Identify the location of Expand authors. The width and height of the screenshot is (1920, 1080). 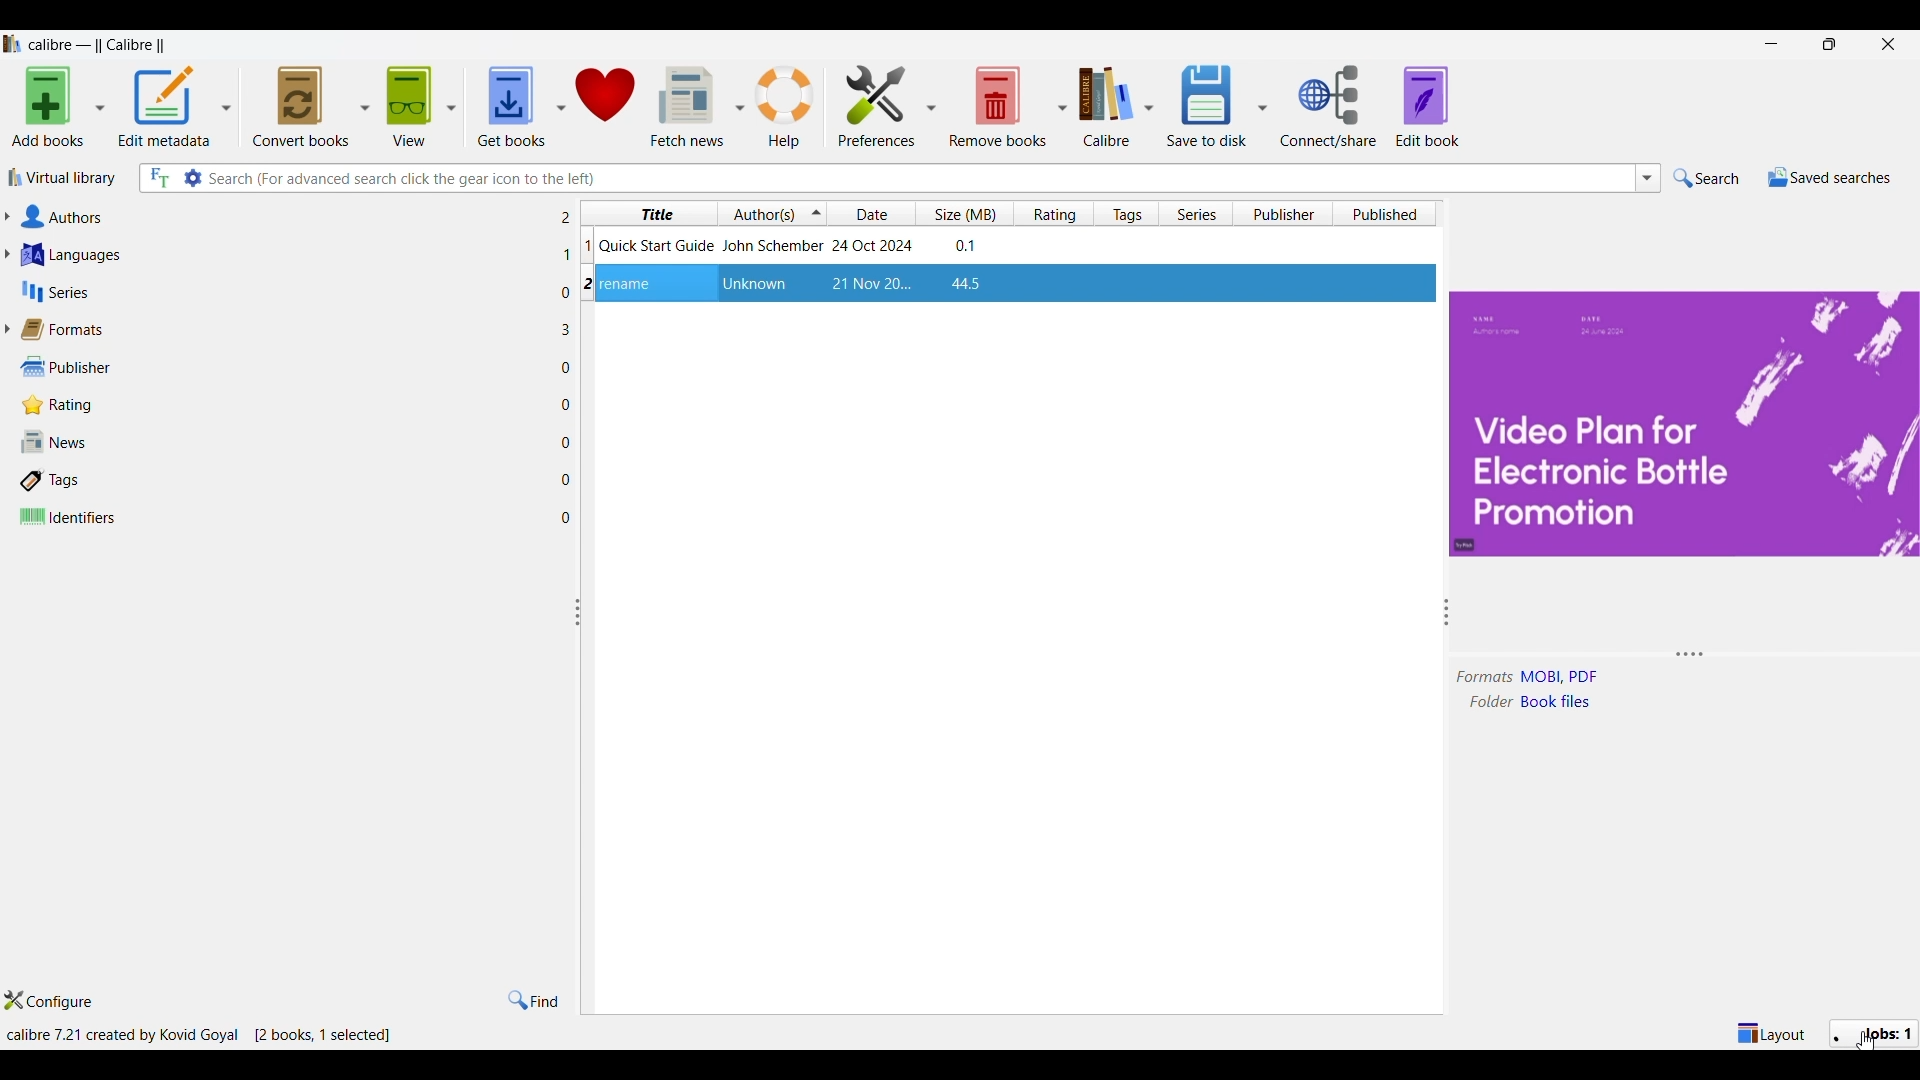
(7, 217).